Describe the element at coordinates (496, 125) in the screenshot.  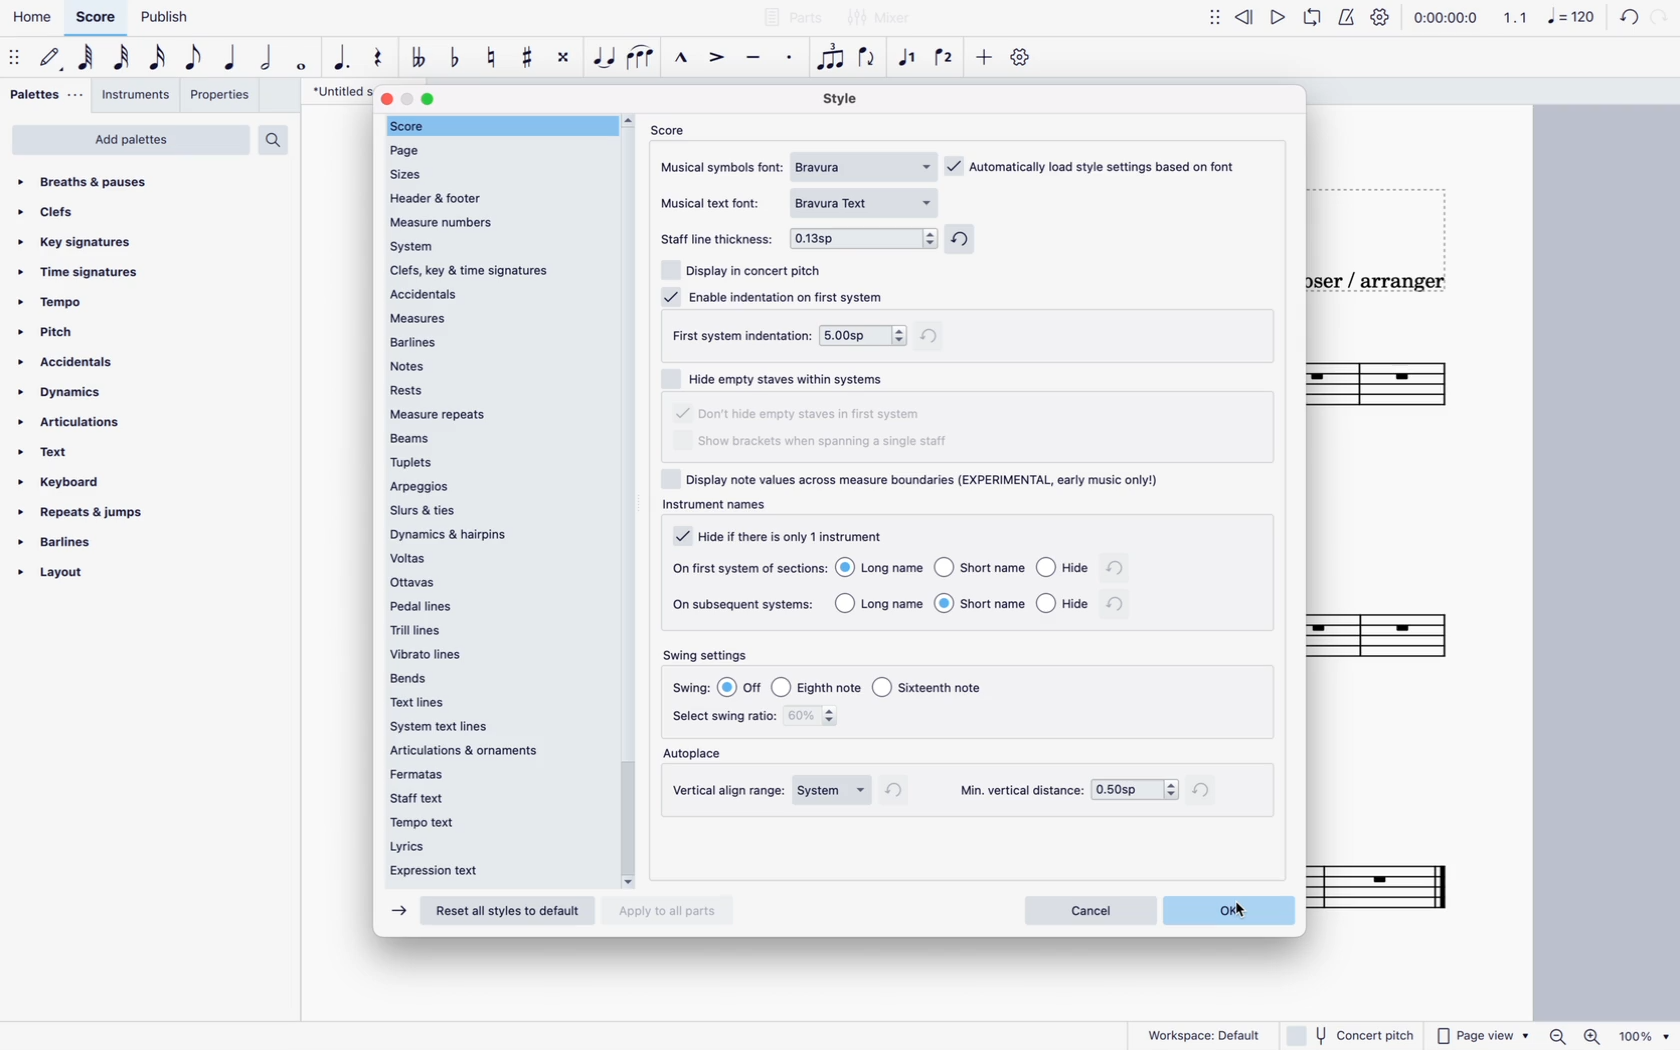
I see `score` at that location.